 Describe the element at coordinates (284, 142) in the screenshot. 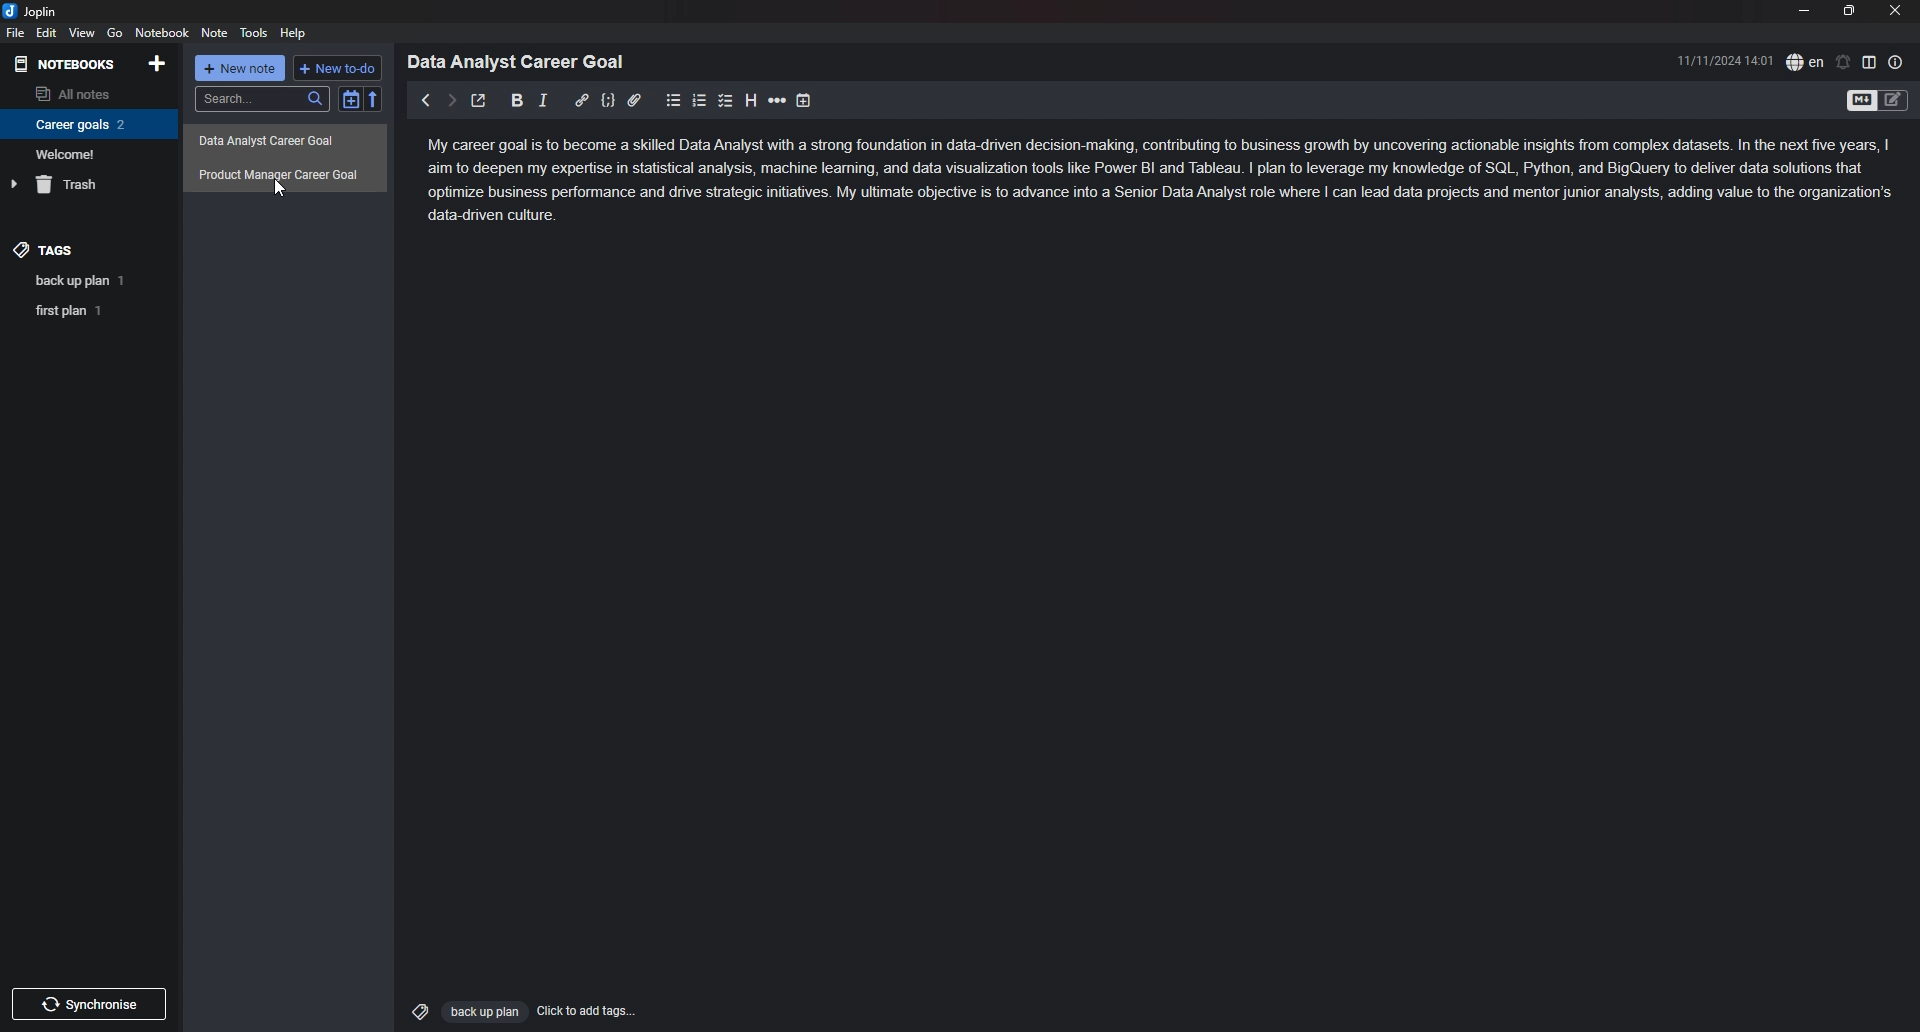

I see `Data Analyst Career Goal` at that location.